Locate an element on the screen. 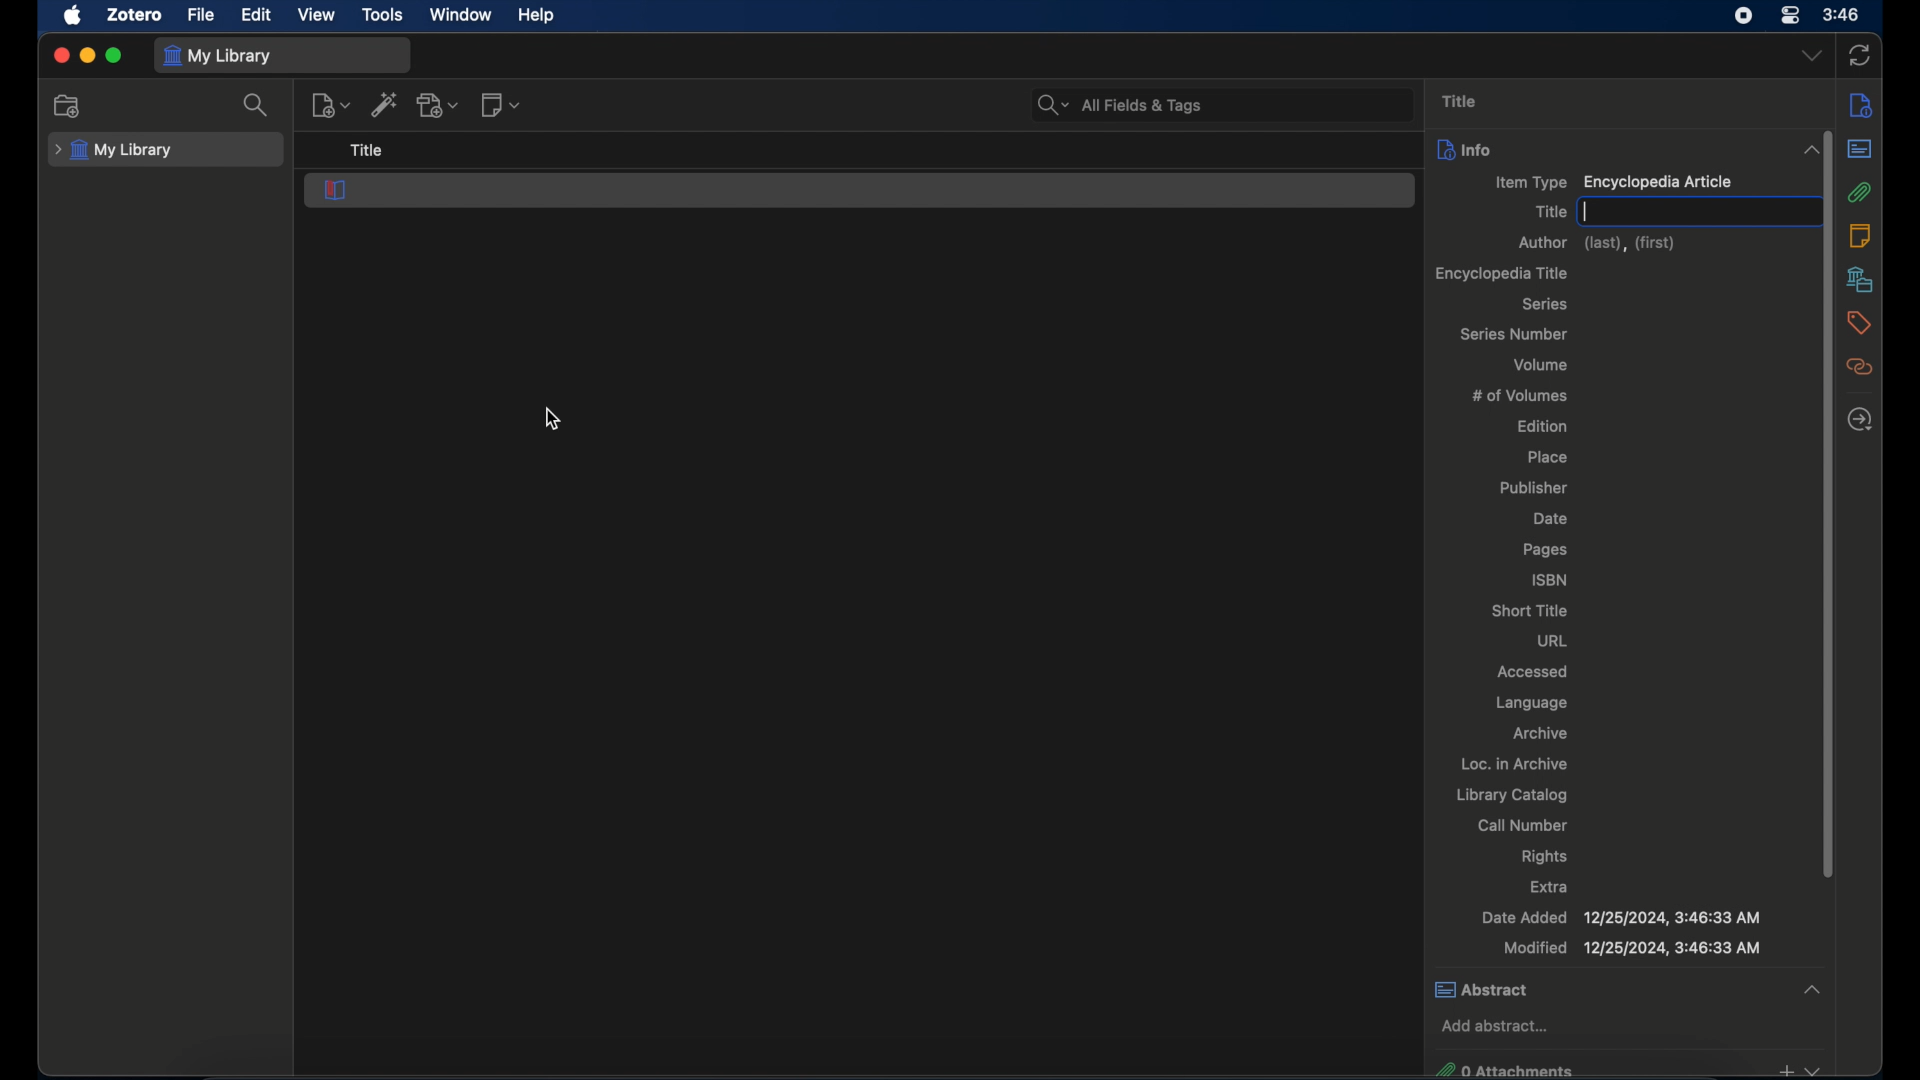 The image size is (1920, 1080). encyclopedia title is located at coordinates (1502, 273).